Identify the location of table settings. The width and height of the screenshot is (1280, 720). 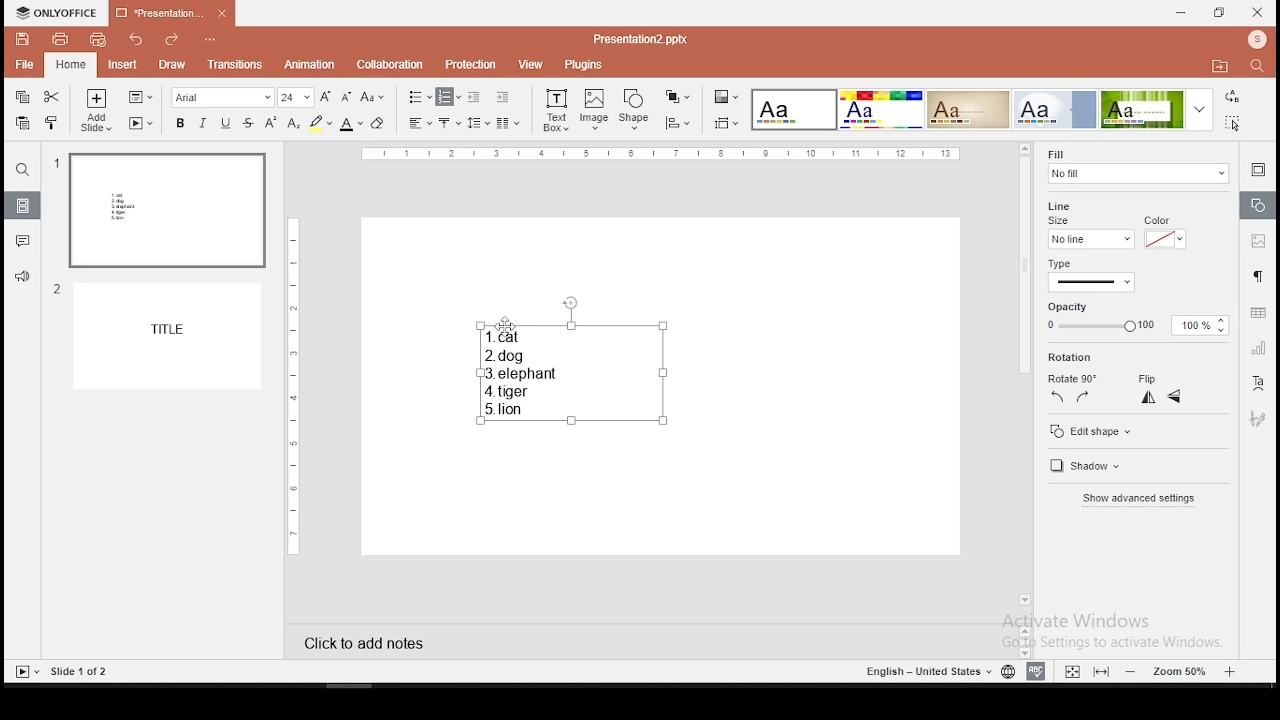
(1256, 313).